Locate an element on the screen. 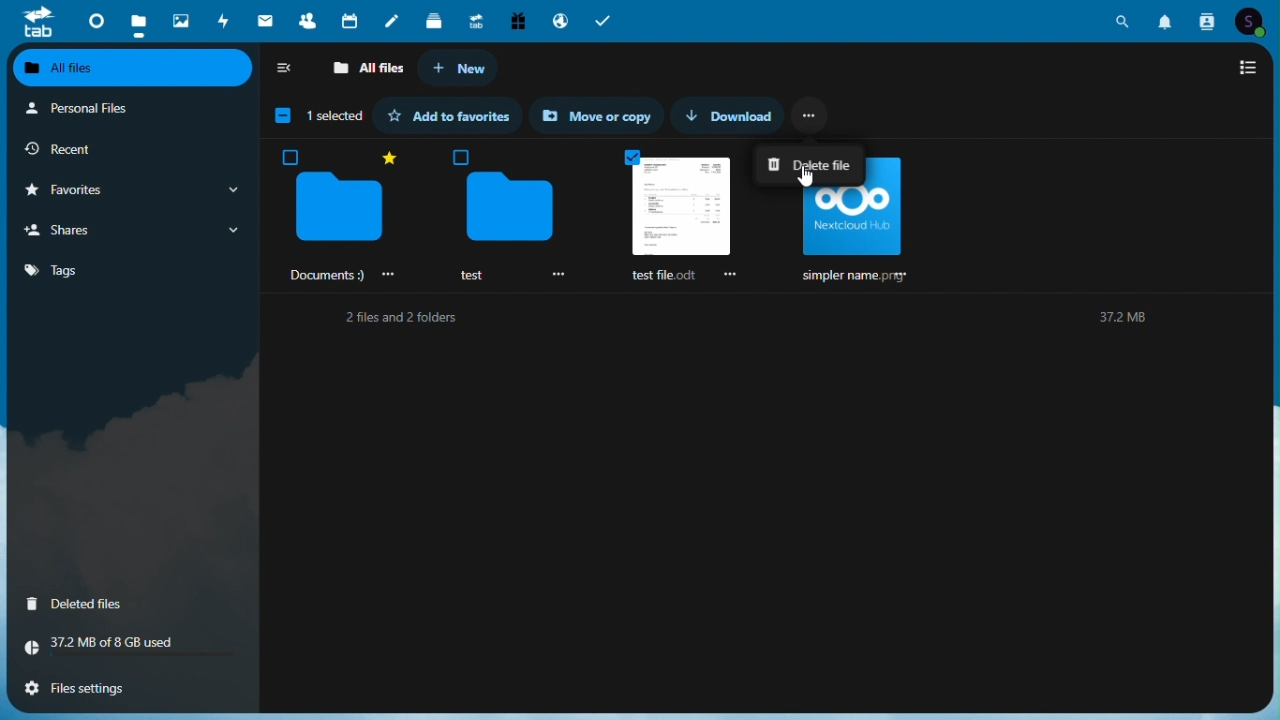  More options is located at coordinates (809, 117).